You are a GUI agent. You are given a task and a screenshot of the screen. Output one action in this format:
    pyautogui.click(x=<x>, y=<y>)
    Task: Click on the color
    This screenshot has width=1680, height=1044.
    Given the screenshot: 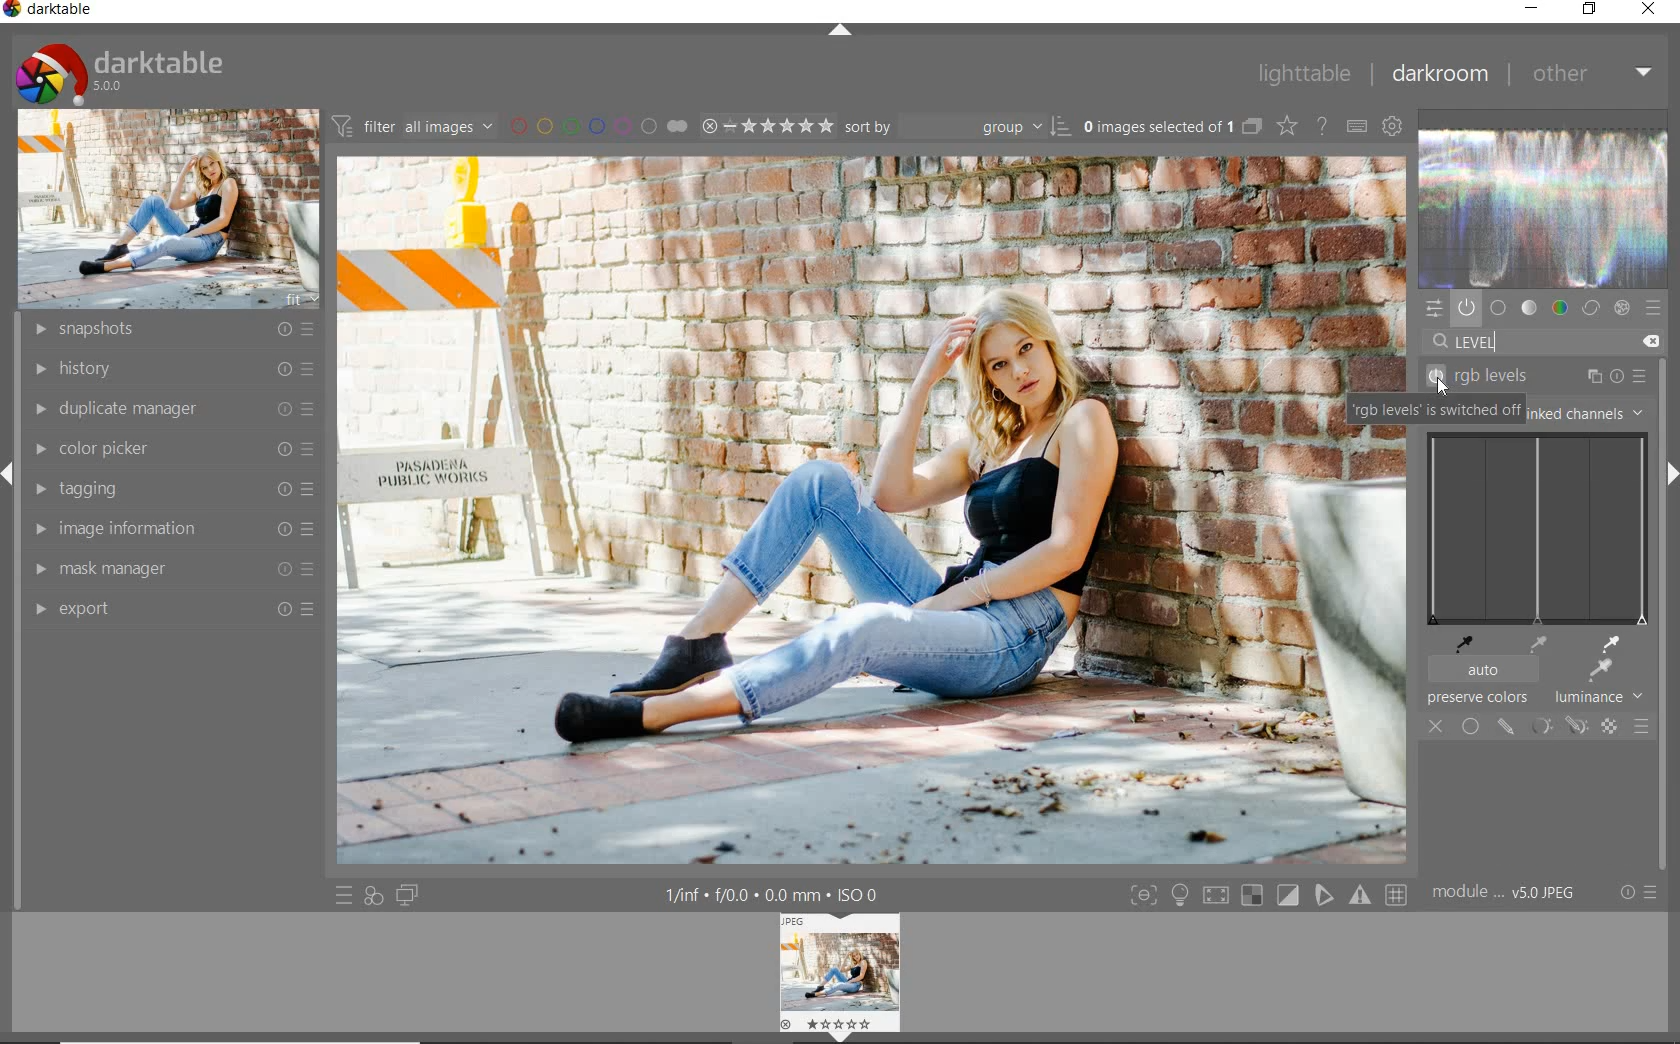 What is the action you would take?
    pyautogui.click(x=1558, y=306)
    